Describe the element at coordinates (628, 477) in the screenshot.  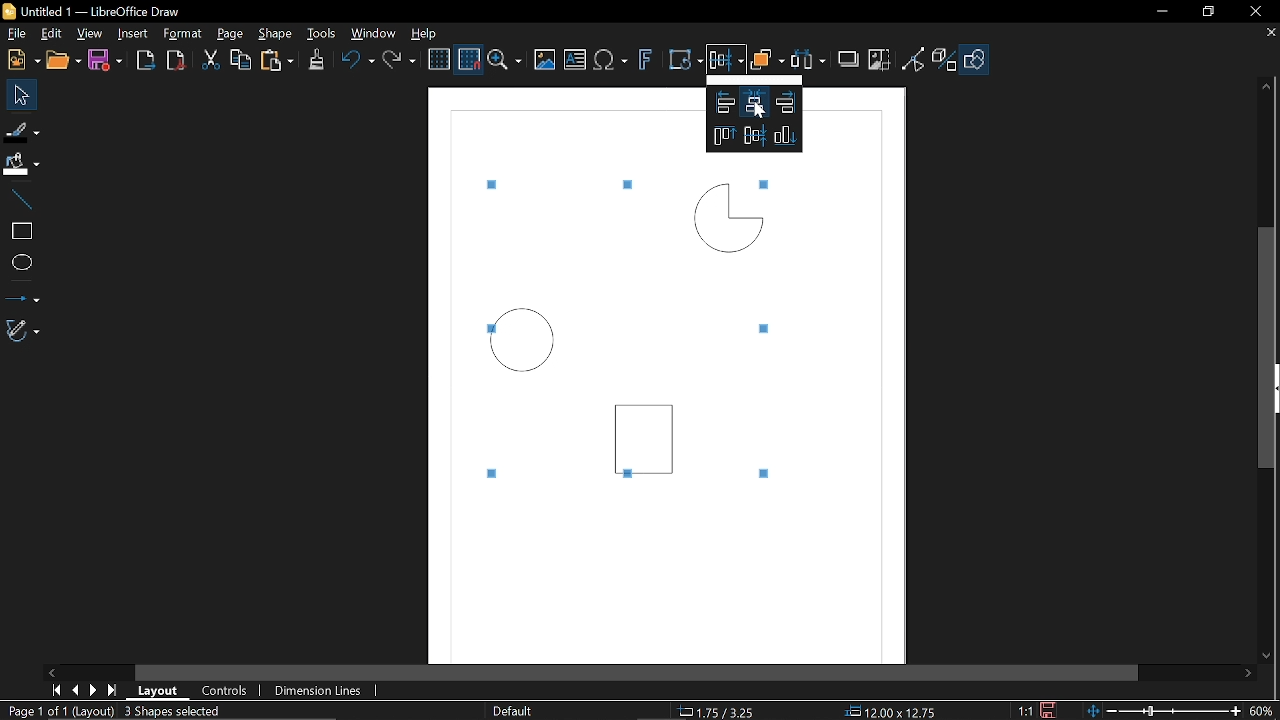
I see `Tiny squares sound selected objects` at that location.